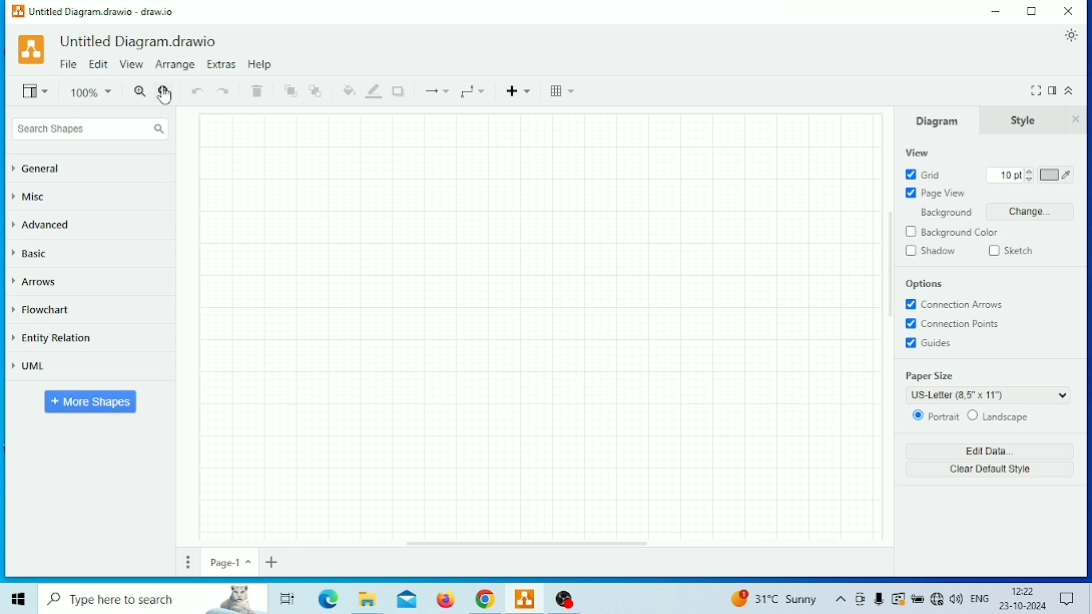 This screenshot has width=1092, height=614. I want to click on Advanced, so click(42, 224).